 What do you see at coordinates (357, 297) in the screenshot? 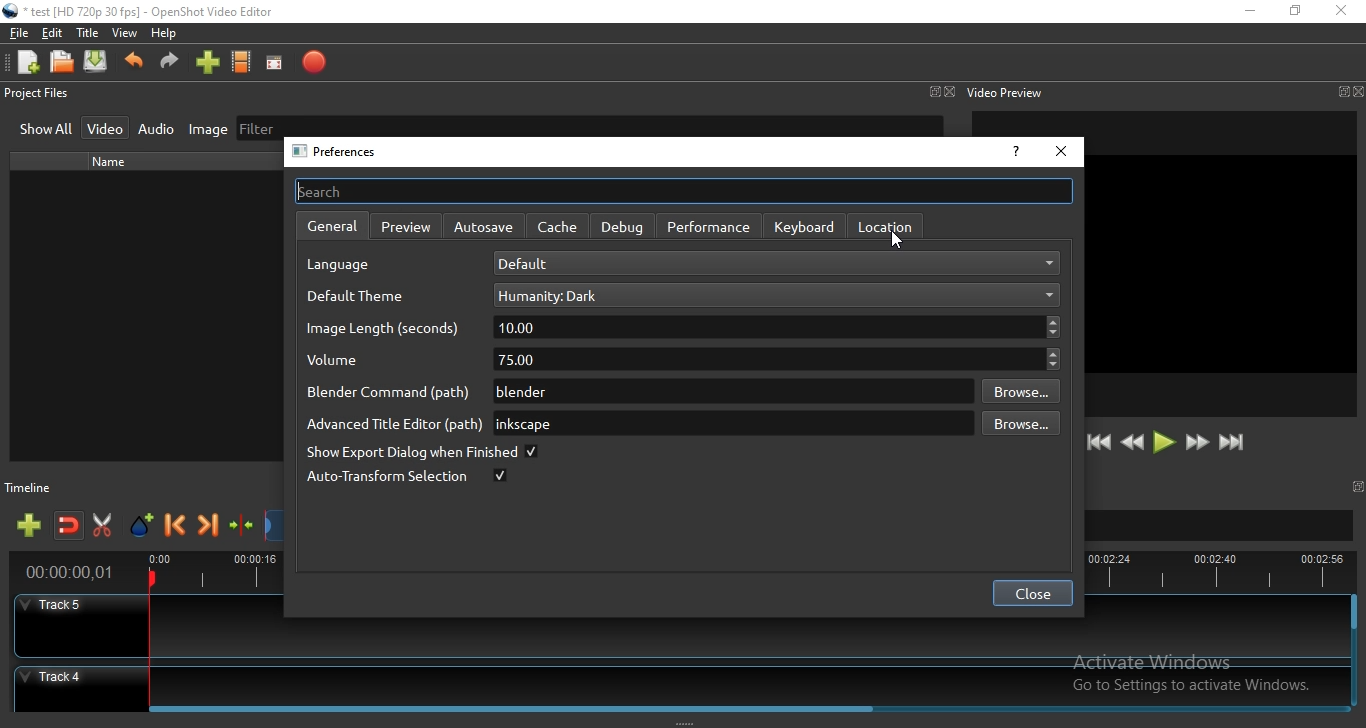
I see `default` at bounding box center [357, 297].